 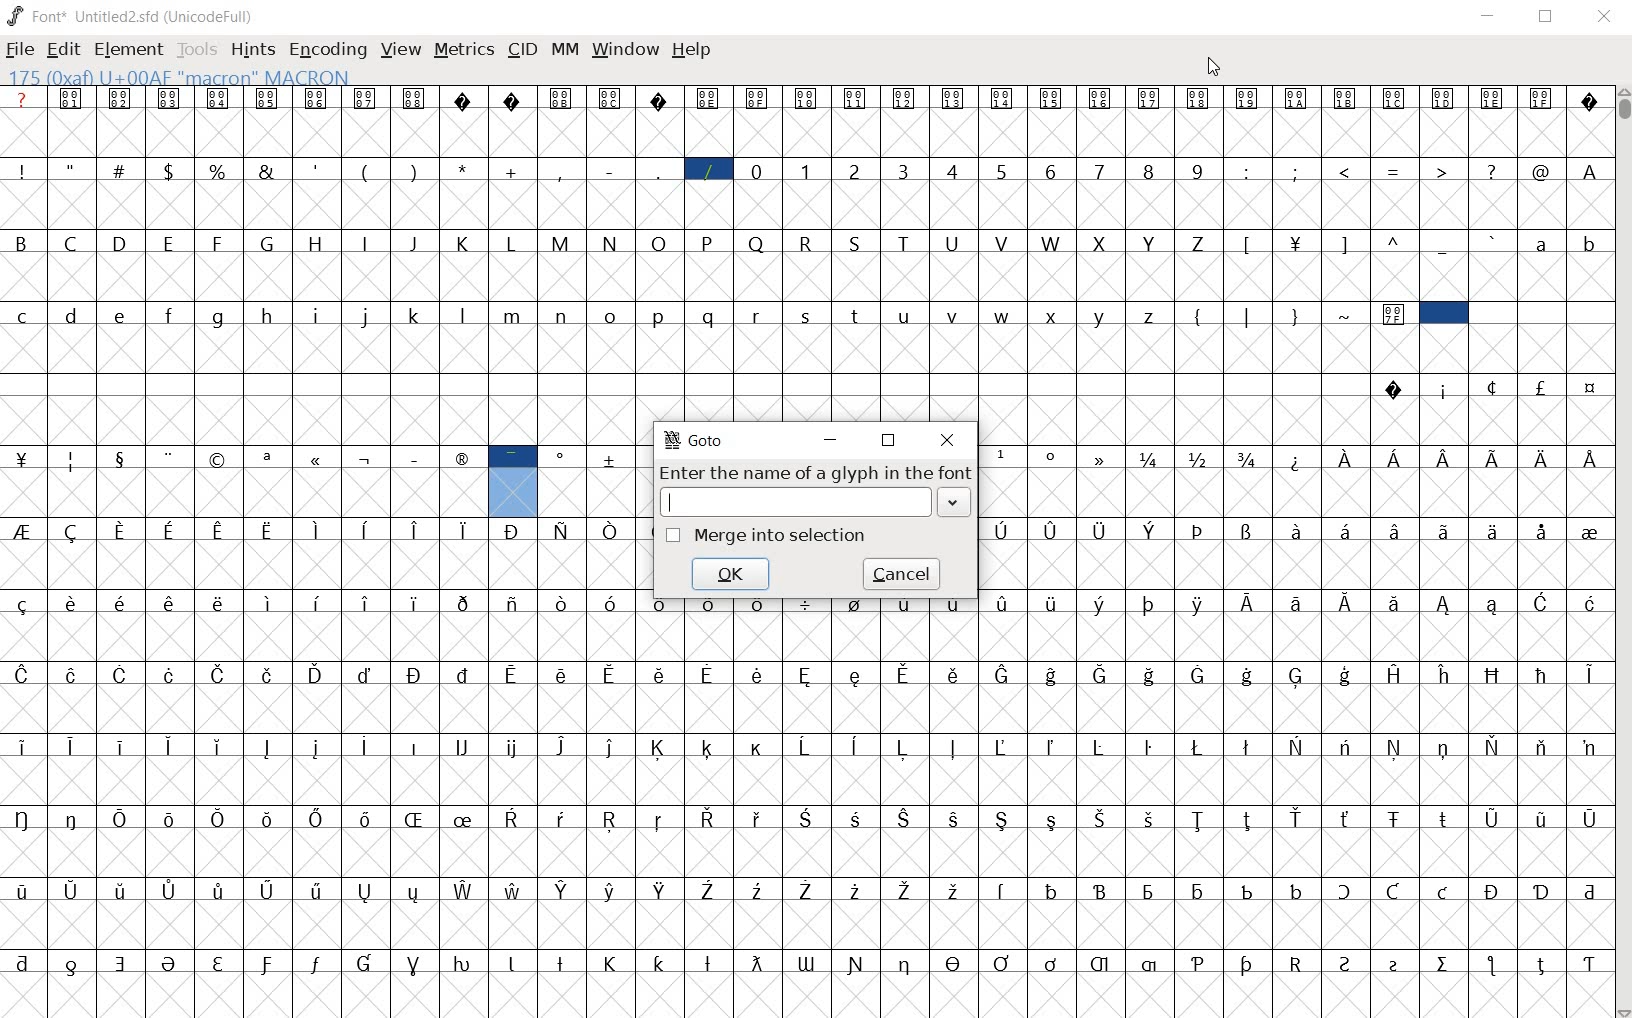 What do you see at coordinates (226, 769) in the screenshot?
I see `Latin extended characters` at bounding box center [226, 769].